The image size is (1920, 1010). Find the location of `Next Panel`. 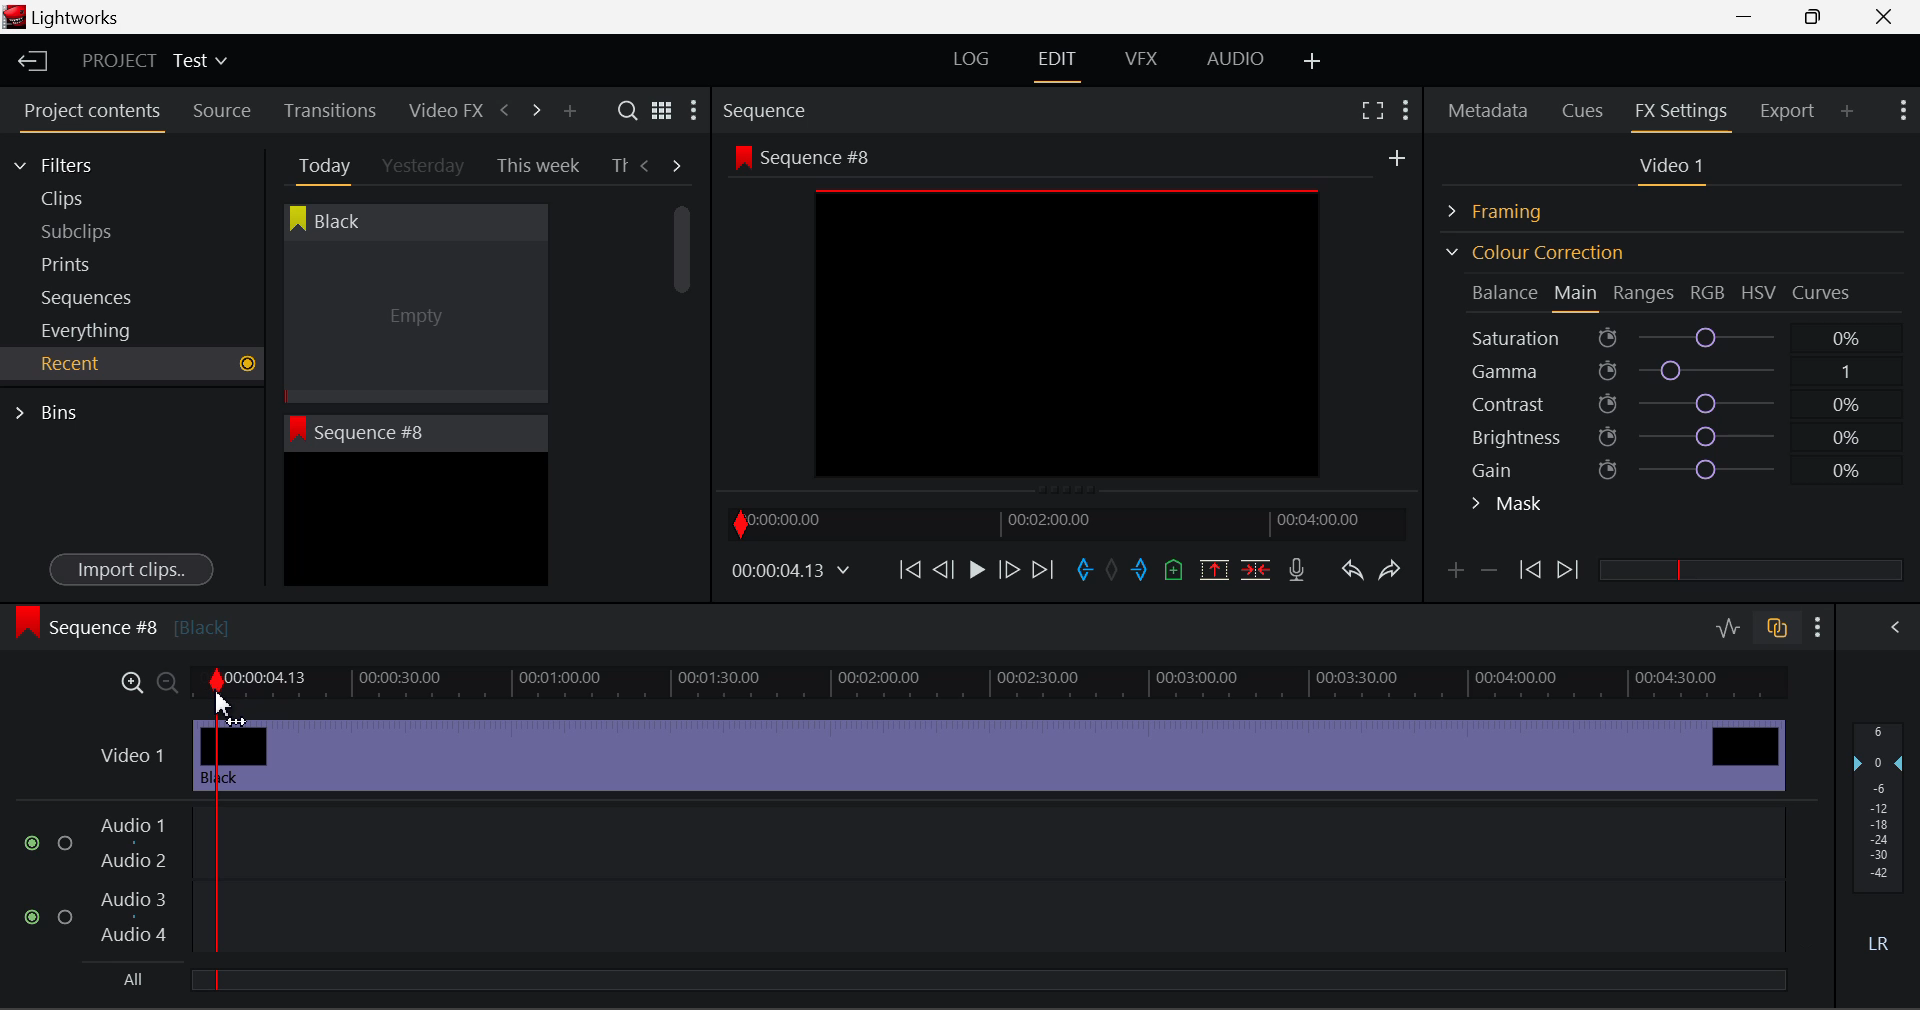

Next Panel is located at coordinates (533, 109).